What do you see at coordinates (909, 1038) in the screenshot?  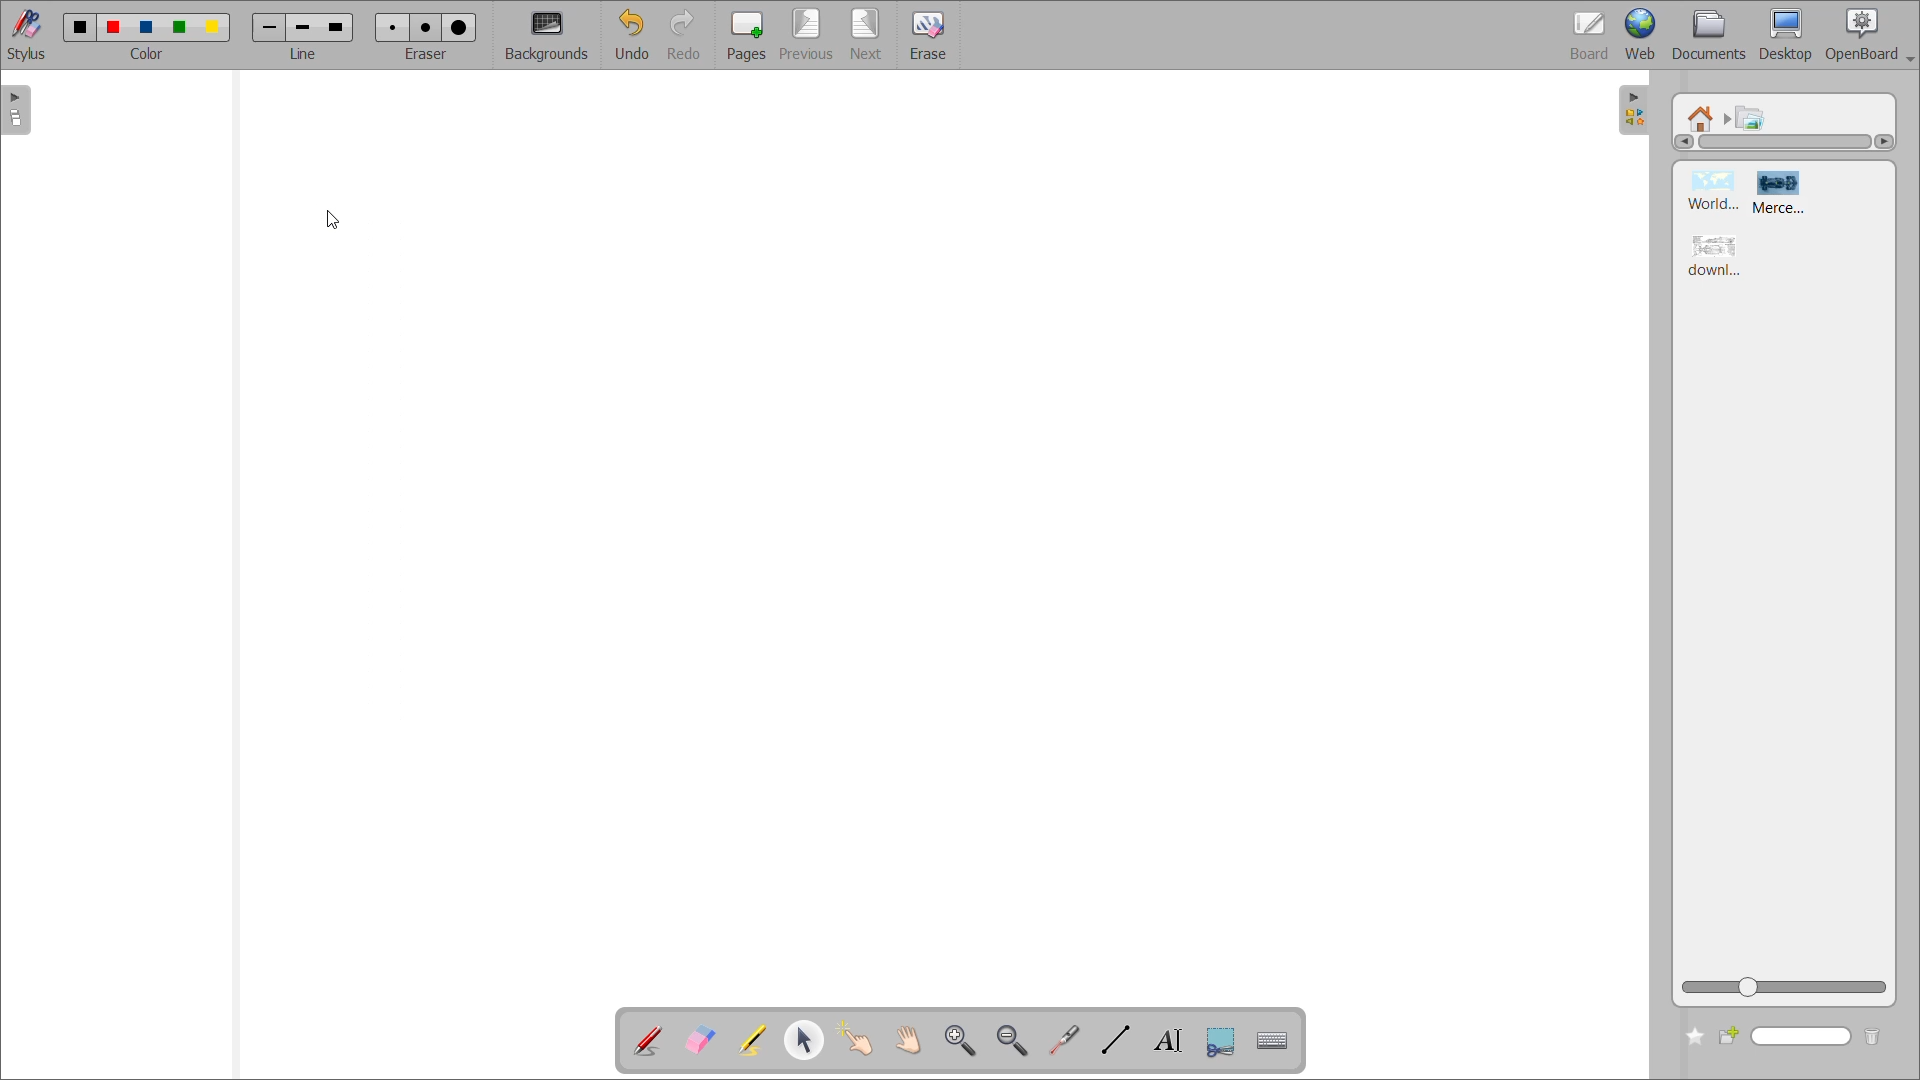 I see `scroll page` at bounding box center [909, 1038].